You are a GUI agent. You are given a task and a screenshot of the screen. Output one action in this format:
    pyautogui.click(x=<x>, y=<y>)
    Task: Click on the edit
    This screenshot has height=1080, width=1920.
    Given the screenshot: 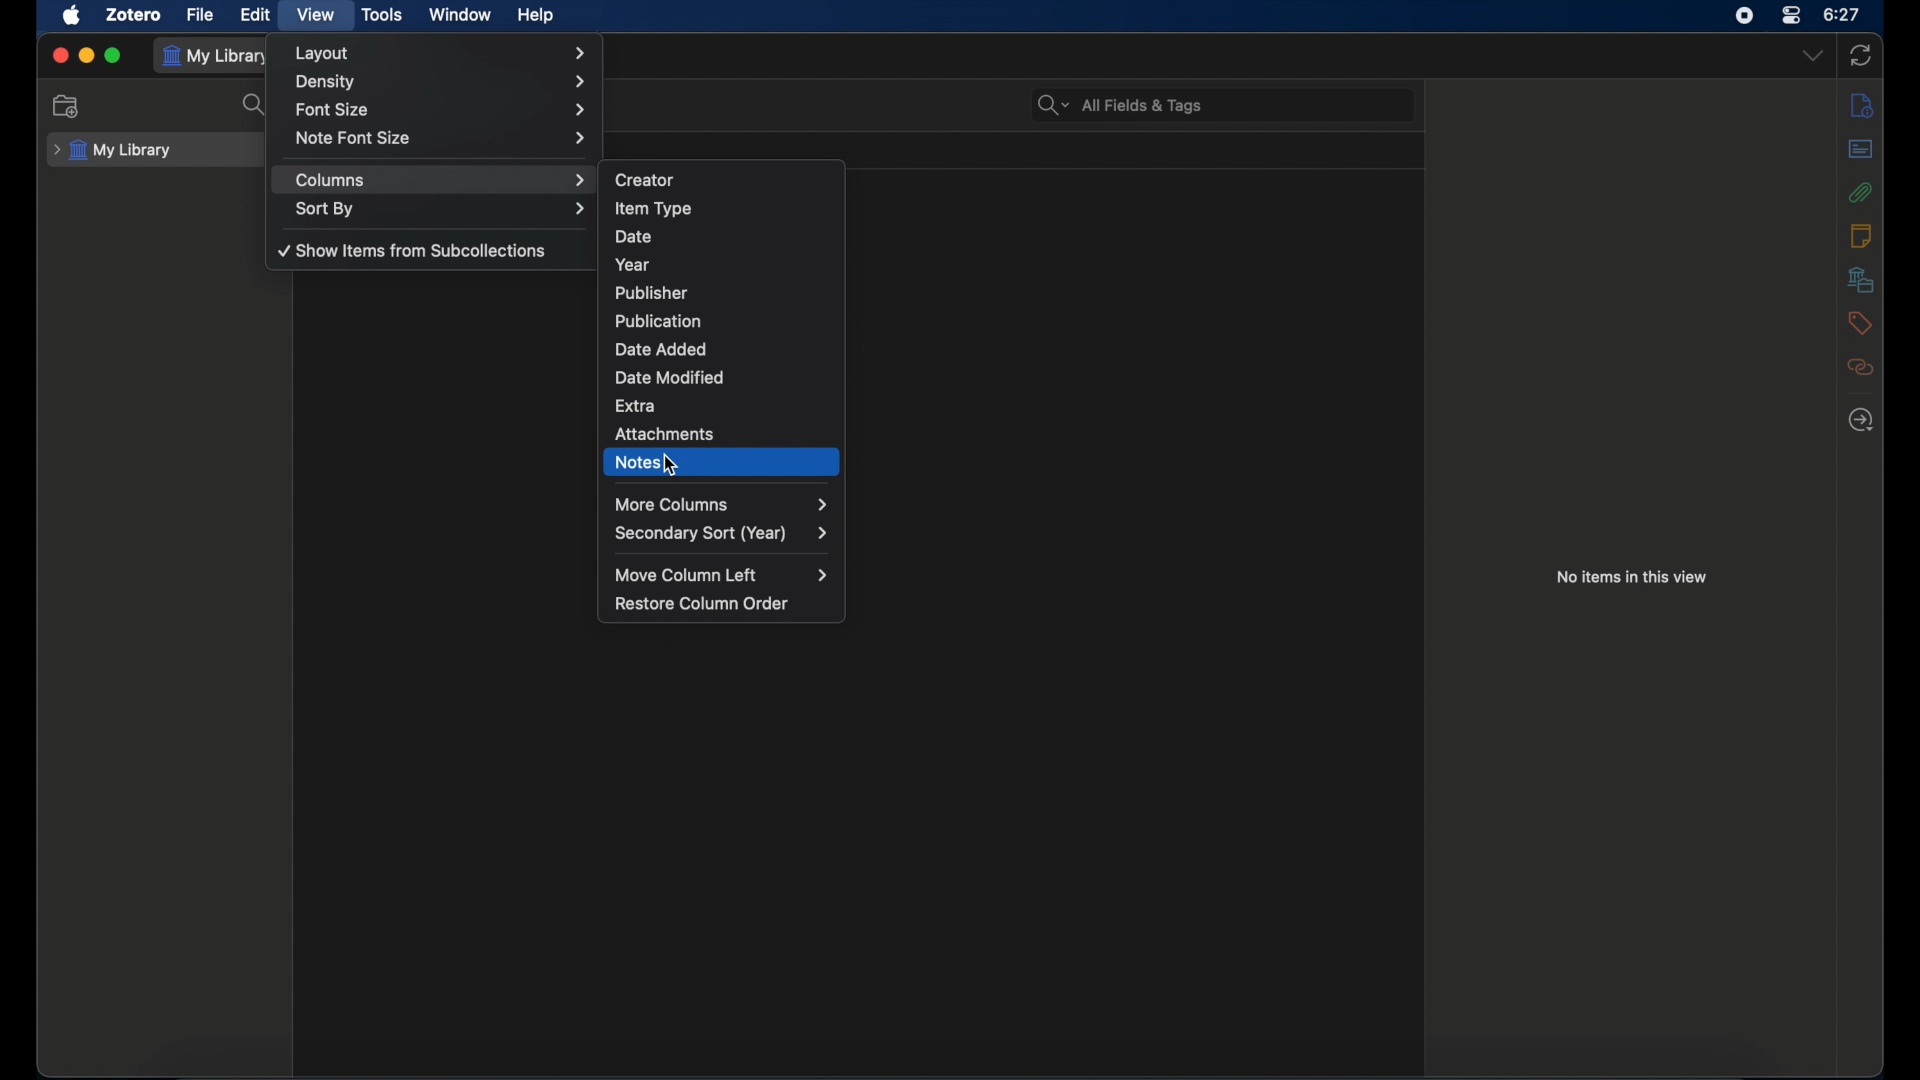 What is the action you would take?
    pyautogui.click(x=257, y=14)
    